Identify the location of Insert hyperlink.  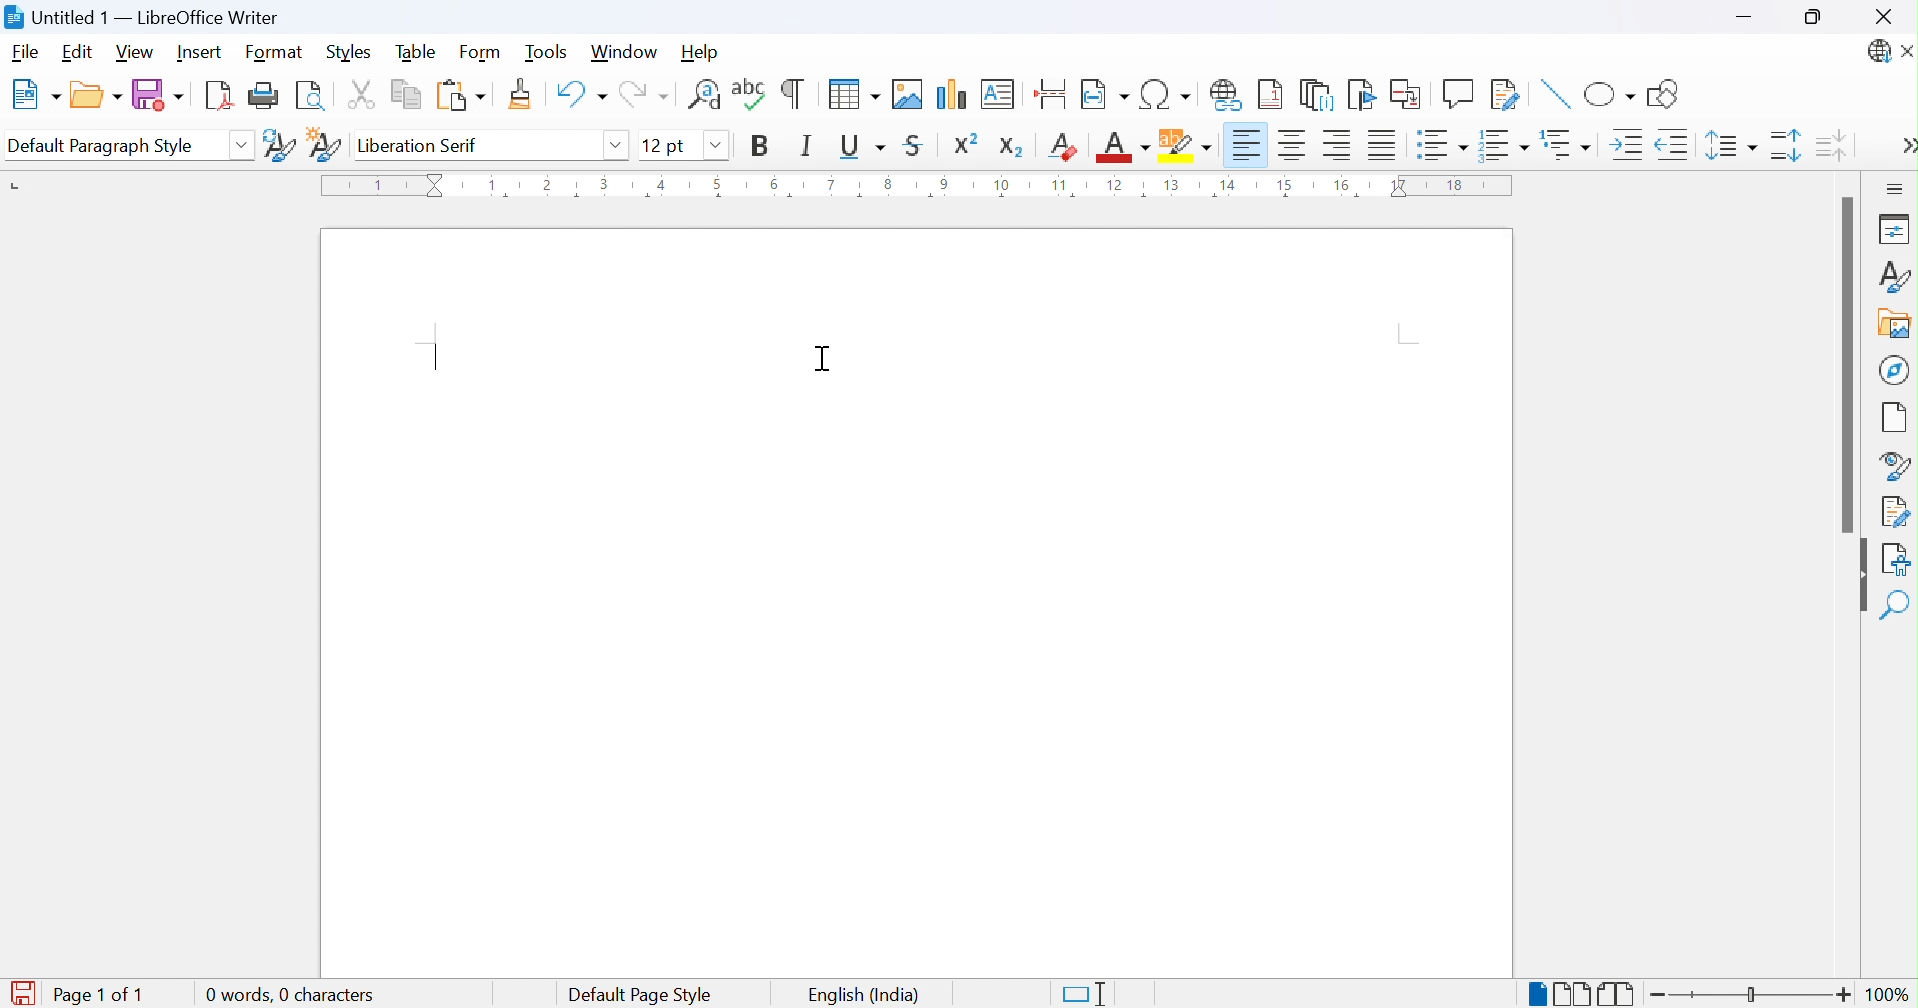
(1231, 96).